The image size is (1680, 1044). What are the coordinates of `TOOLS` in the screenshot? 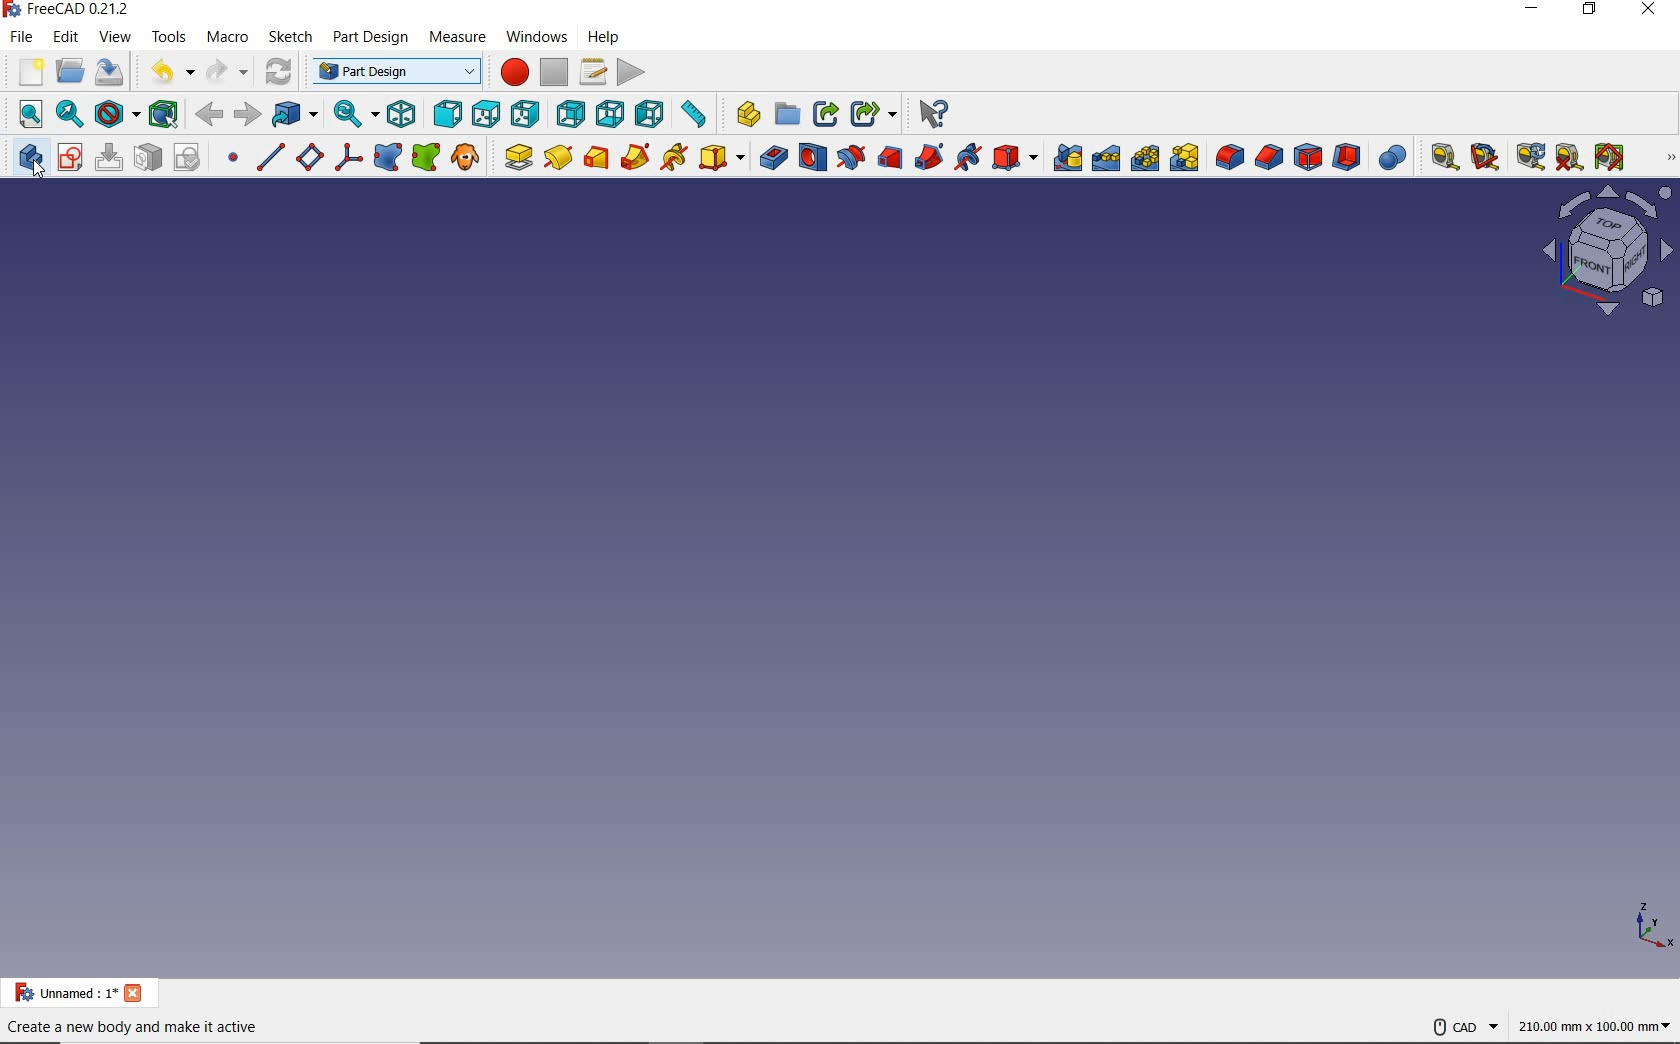 It's located at (169, 35).